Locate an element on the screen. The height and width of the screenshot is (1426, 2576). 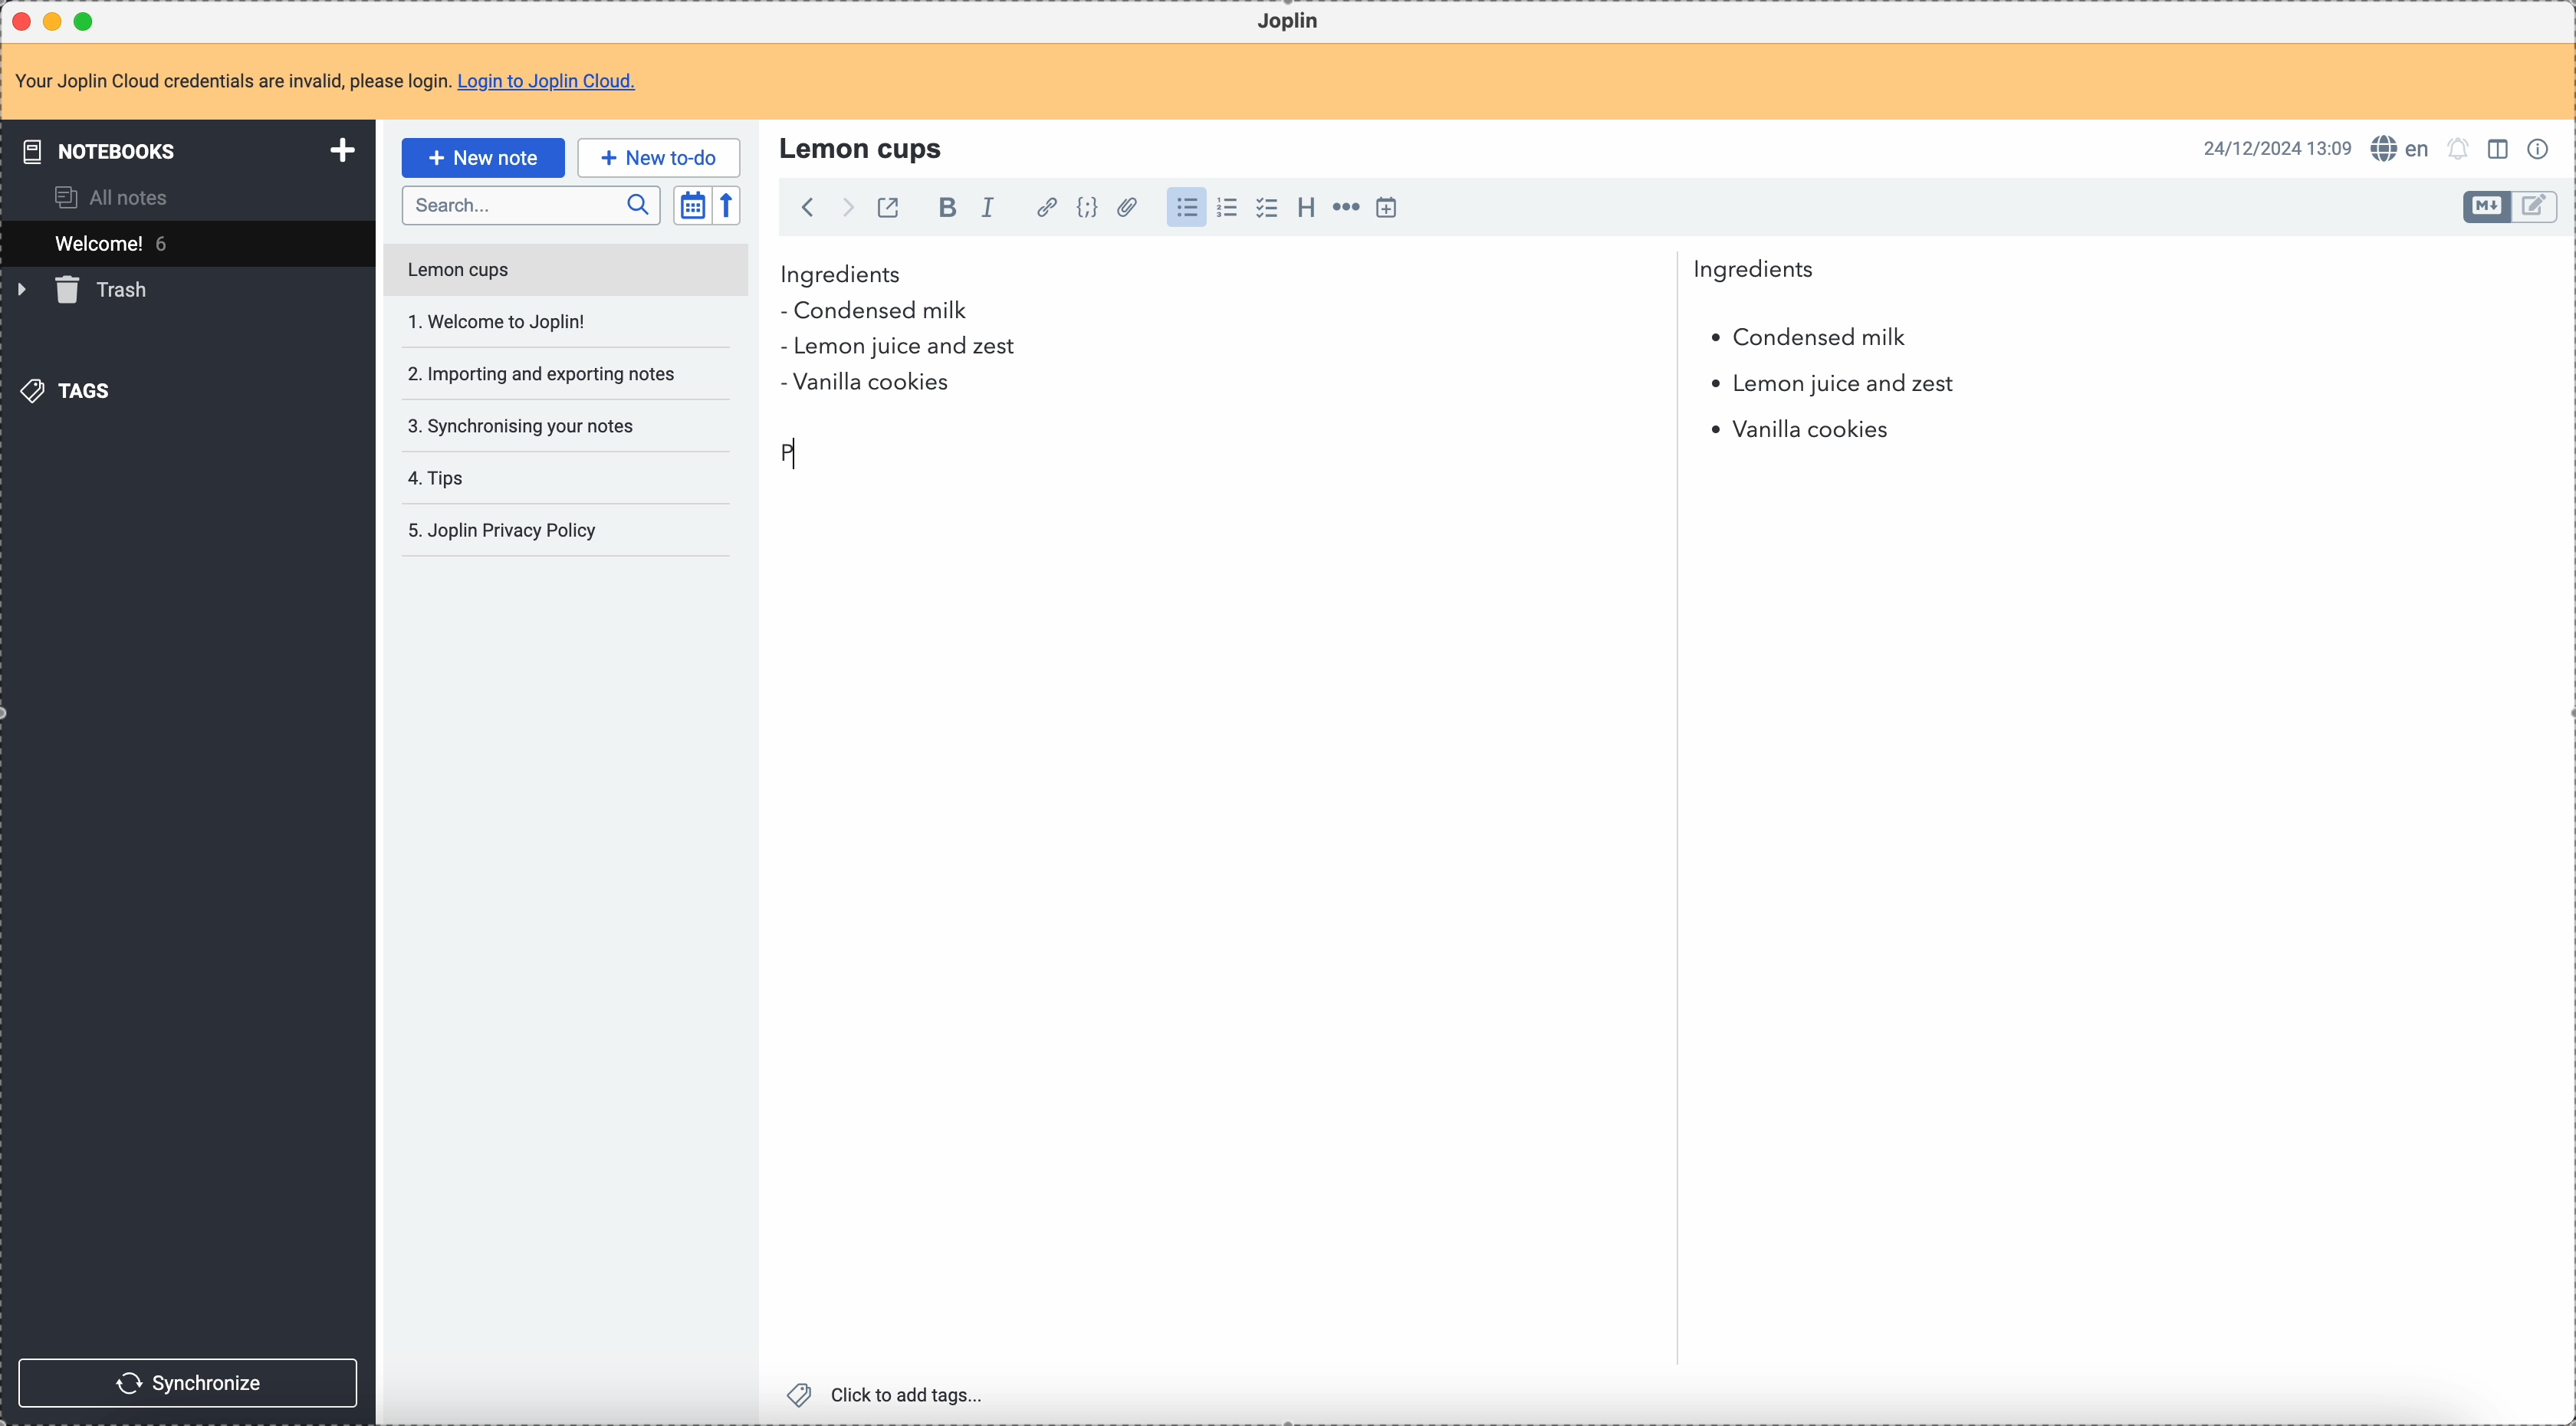
vanilla cookies is located at coordinates (866, 384).